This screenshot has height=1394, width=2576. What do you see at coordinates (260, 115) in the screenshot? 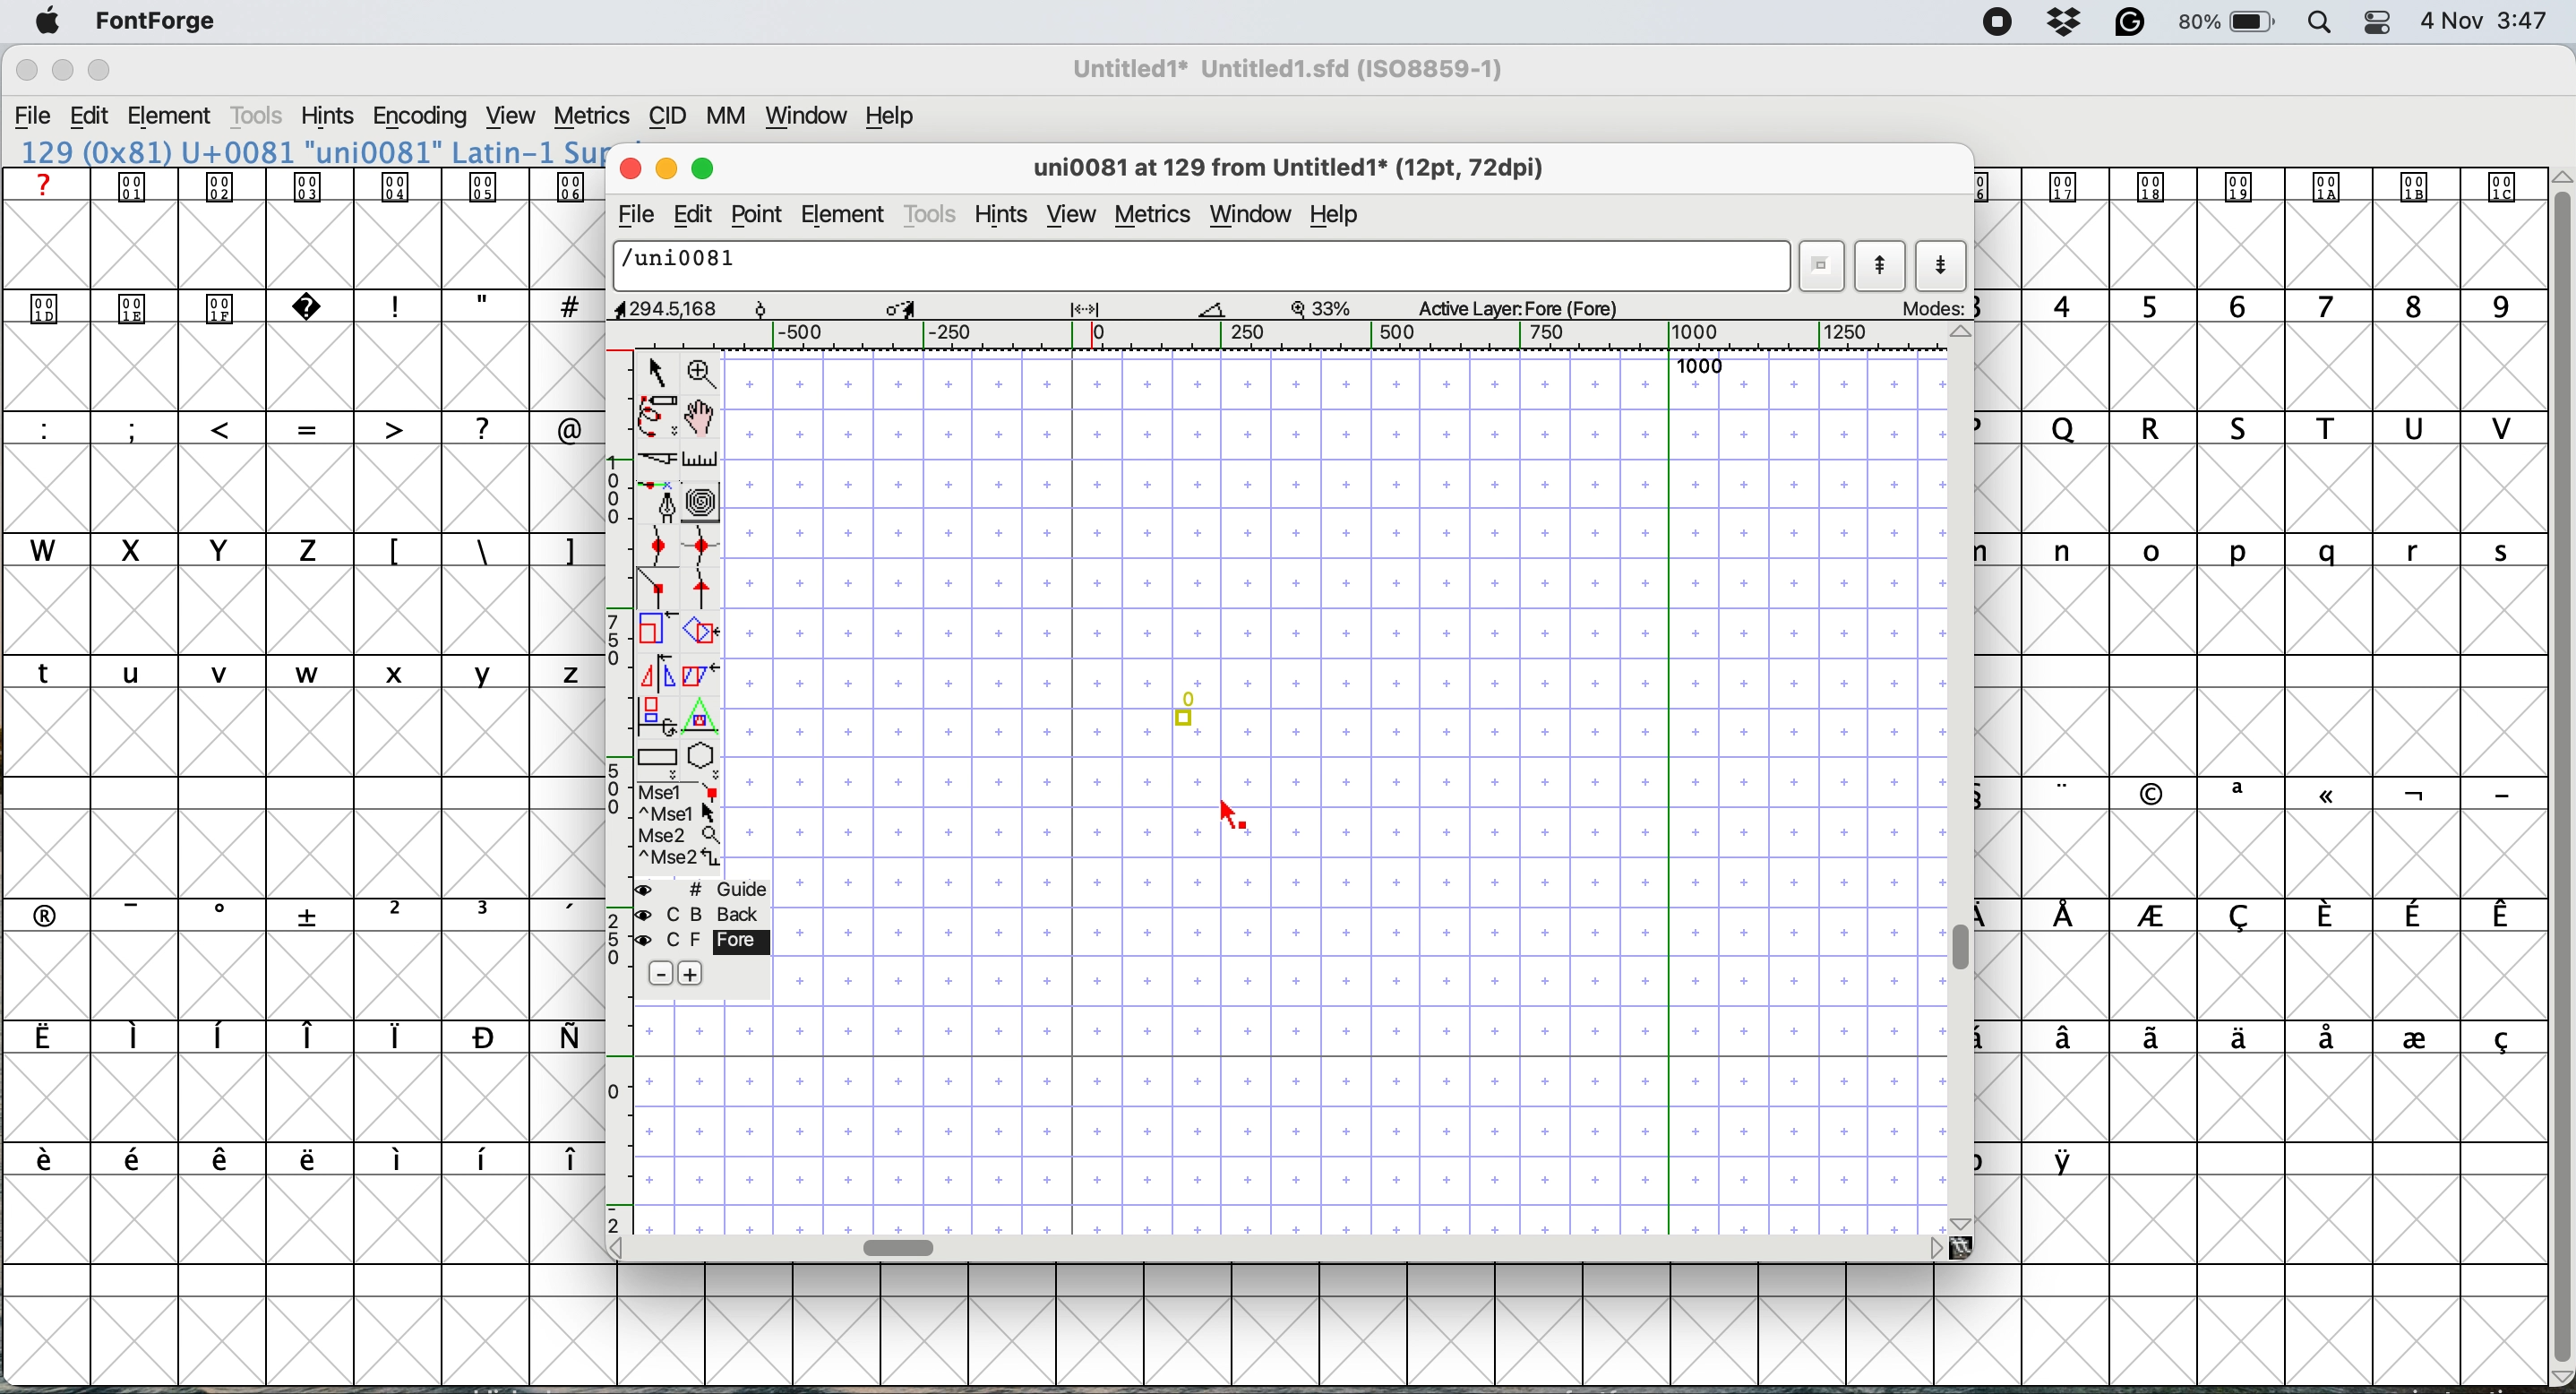
I see `Tools` at bounding box center [260, 115].